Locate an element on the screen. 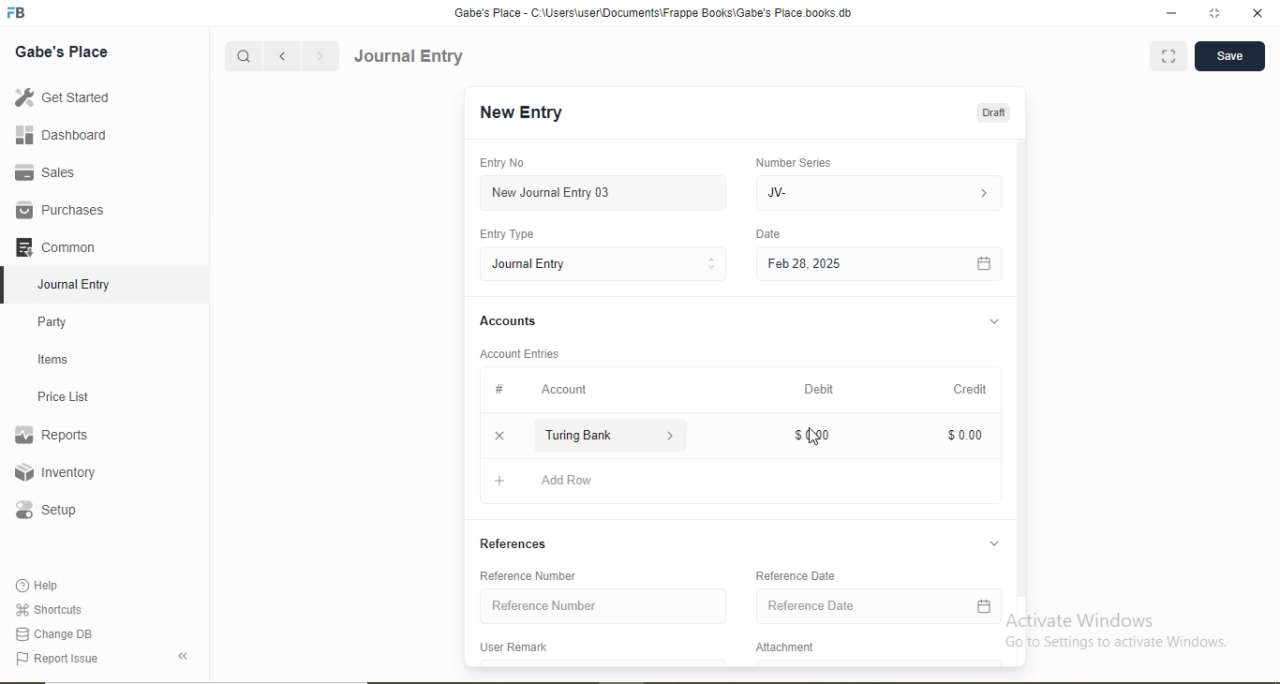 This screenshot has height=684, width=1280. Inventory is located at coordinates (56, 472).